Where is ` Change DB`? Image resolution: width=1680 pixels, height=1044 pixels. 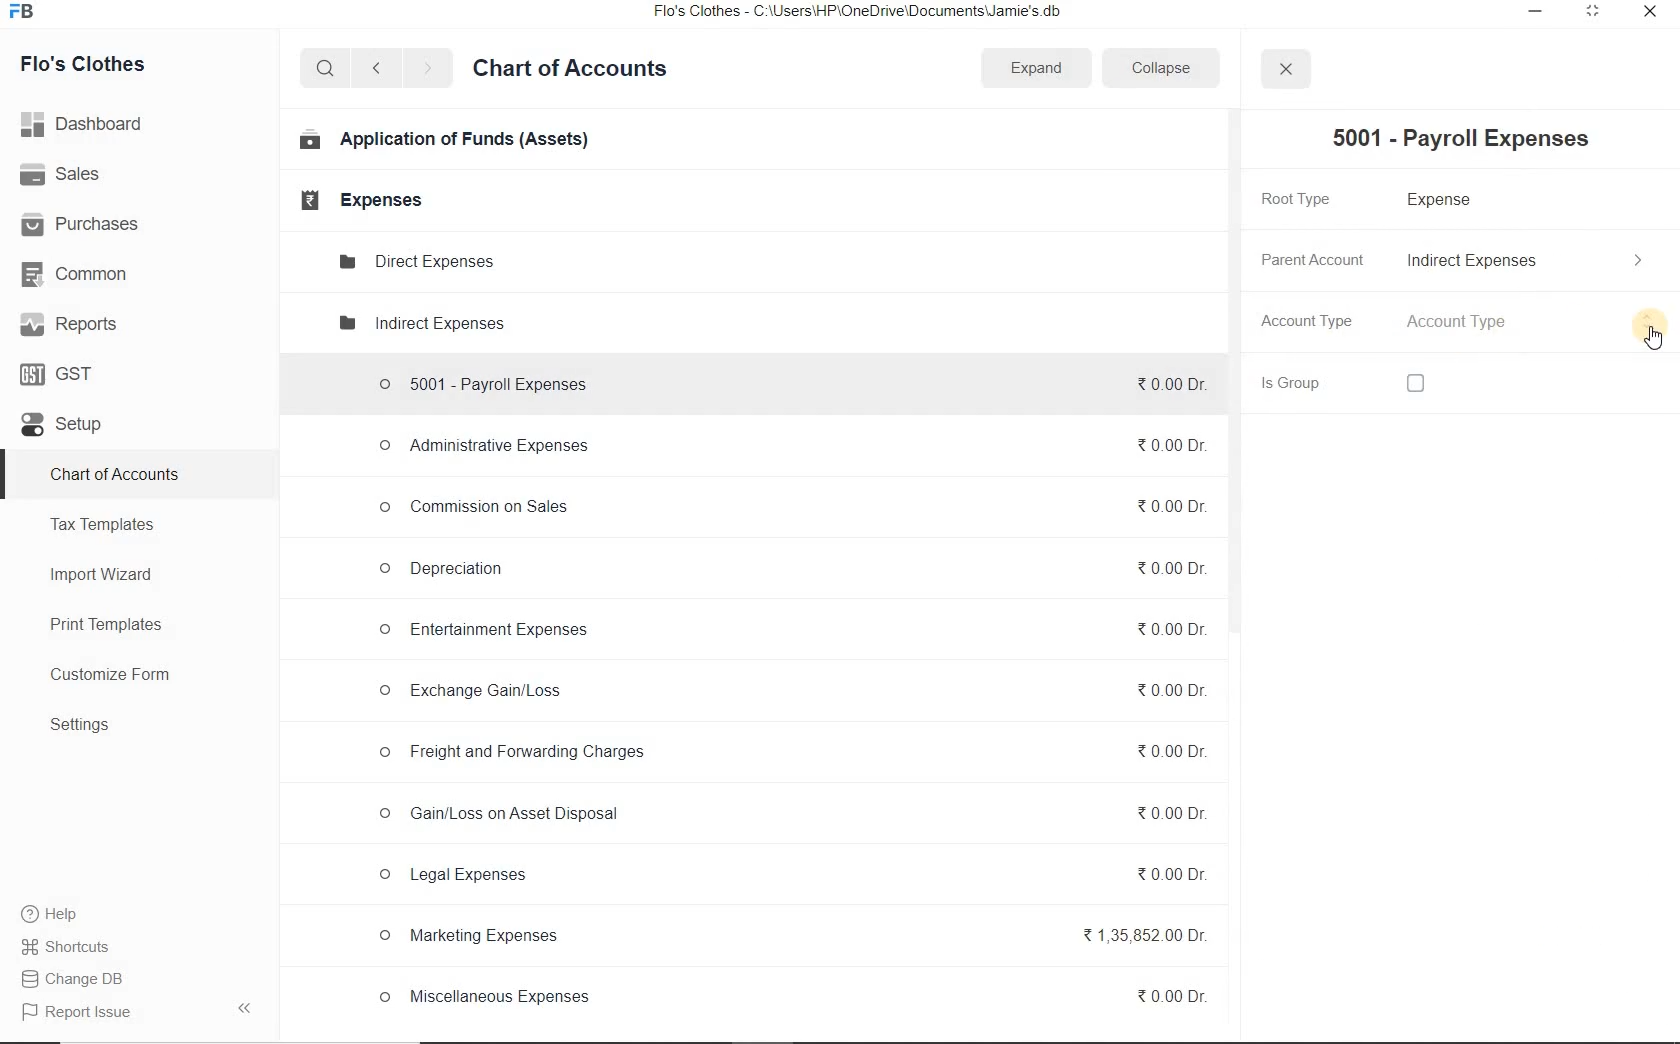  Change DB is located at coordinates (84, 978).